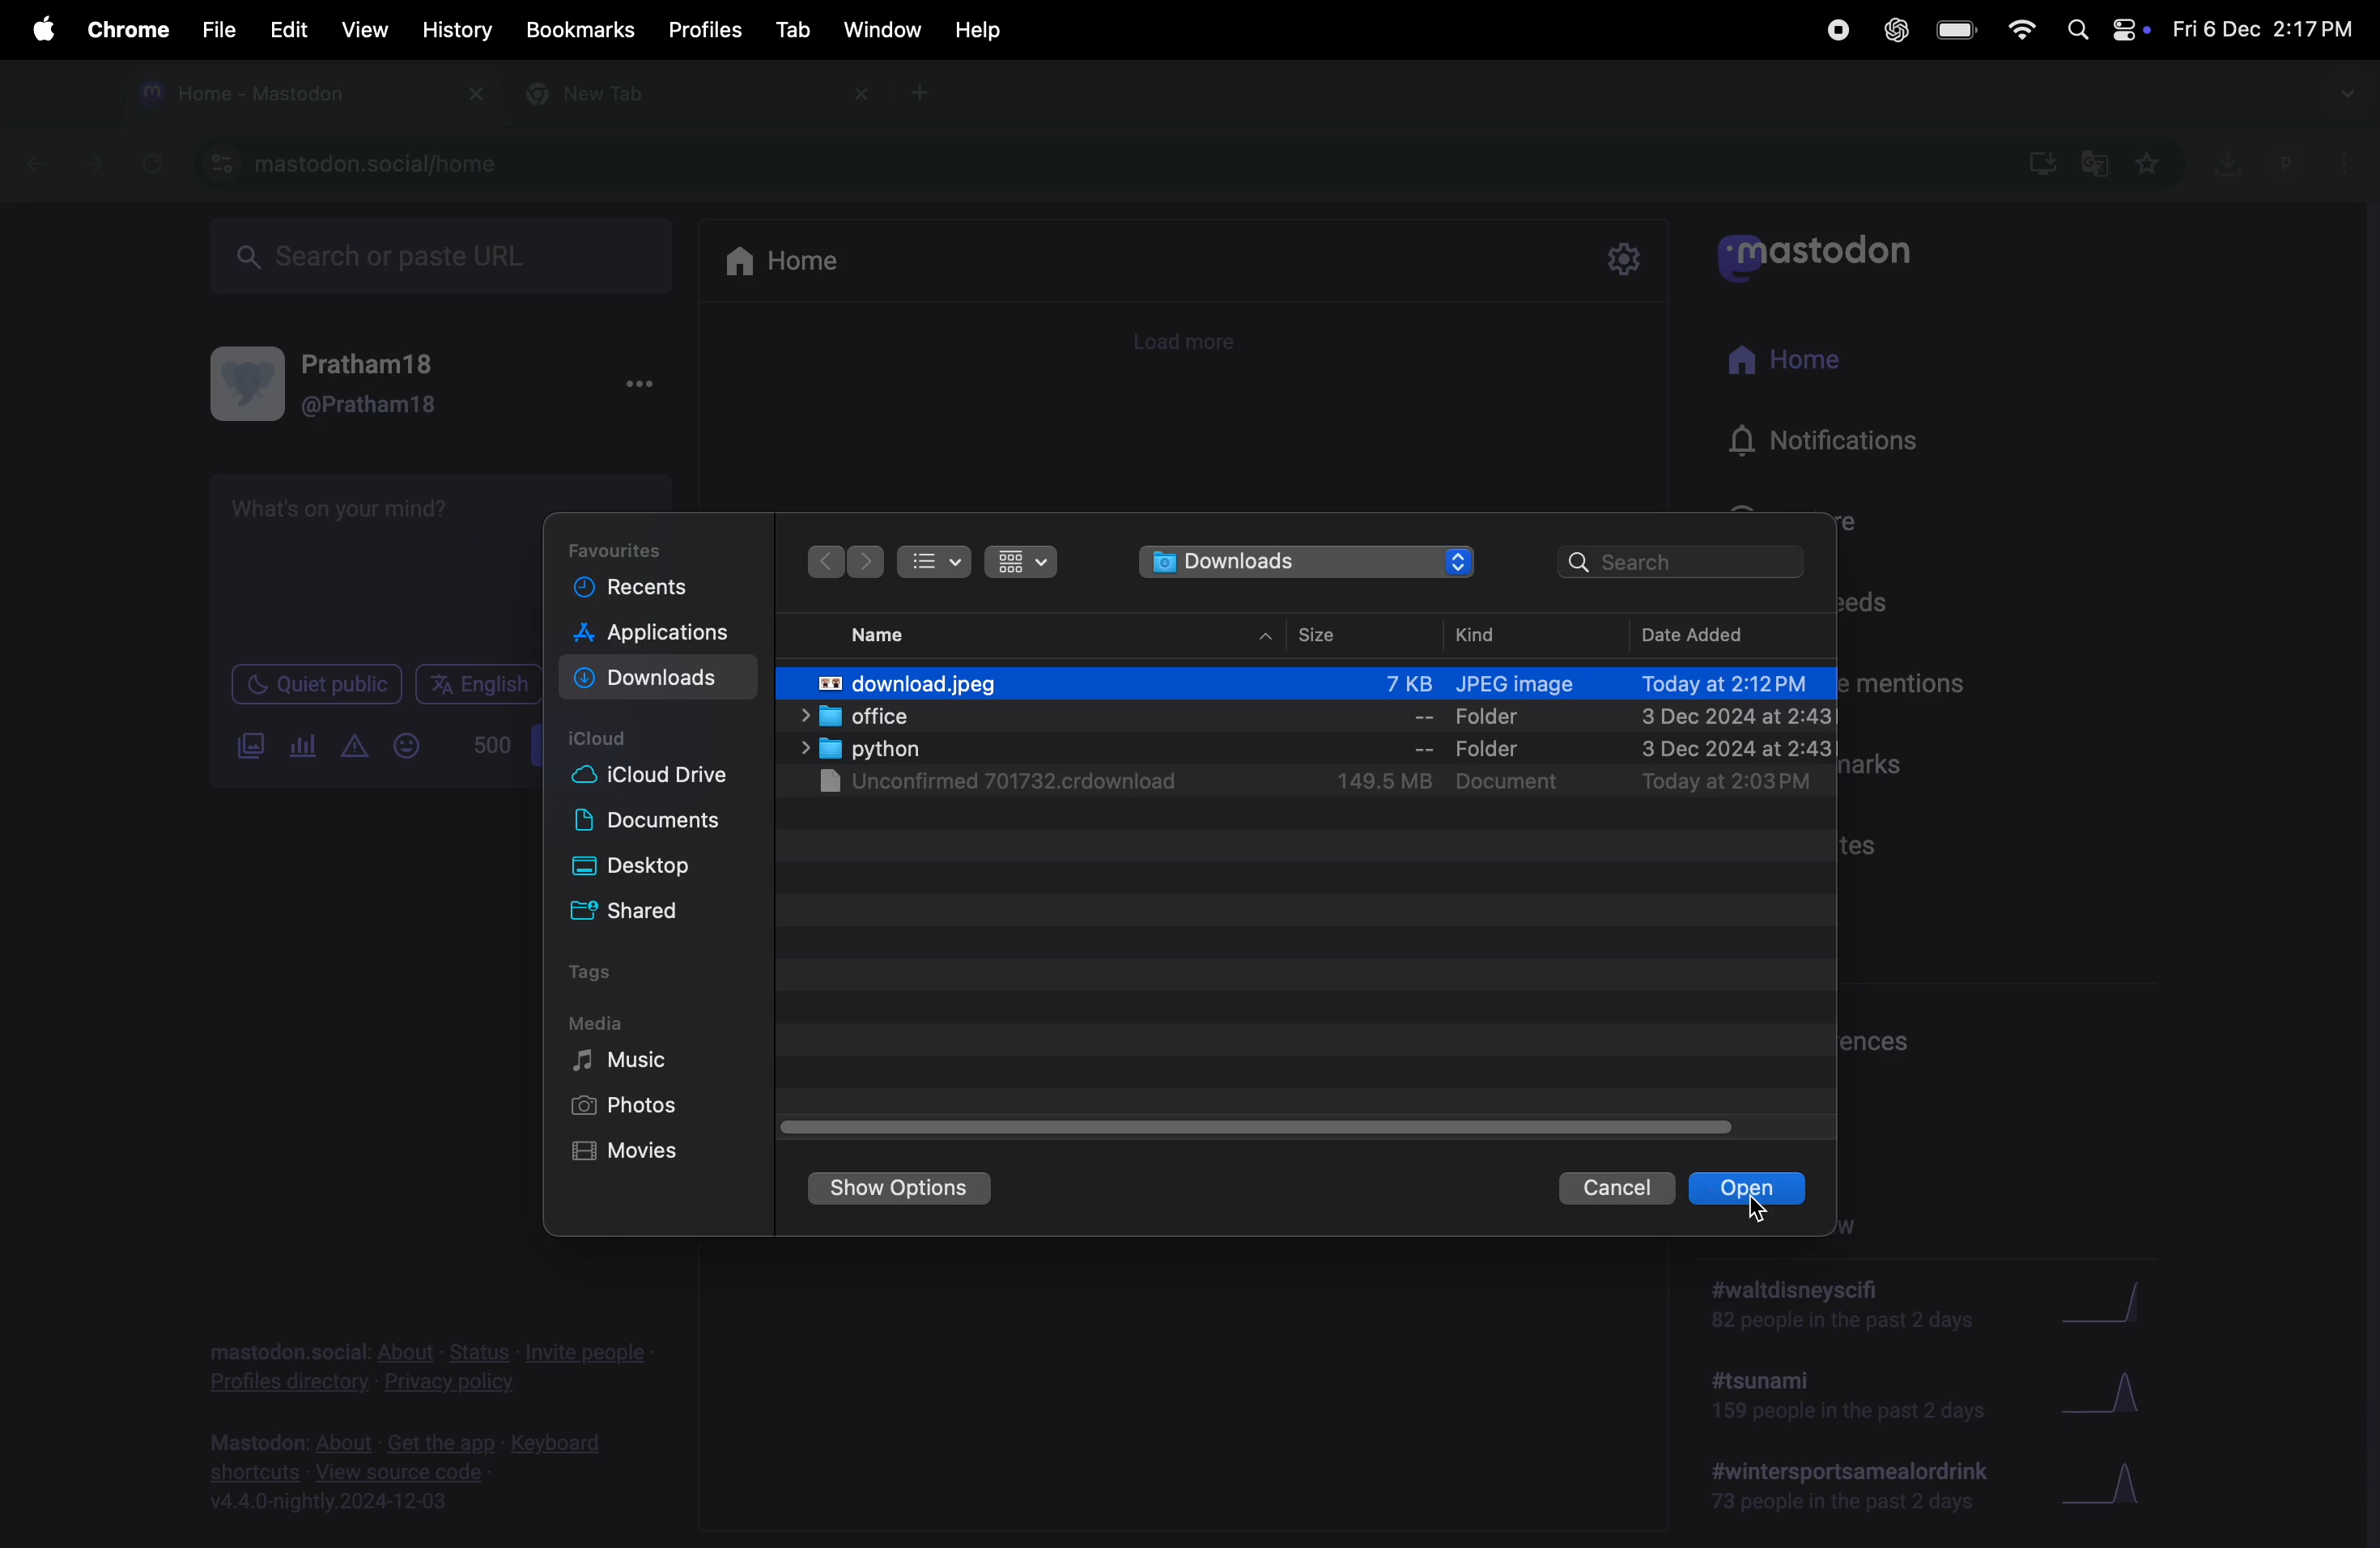 The image size is (2380, 1548). What do you see at coordinates (125, 30) in the screenshot?
I see `chrome` at bounding box center [125, 30].